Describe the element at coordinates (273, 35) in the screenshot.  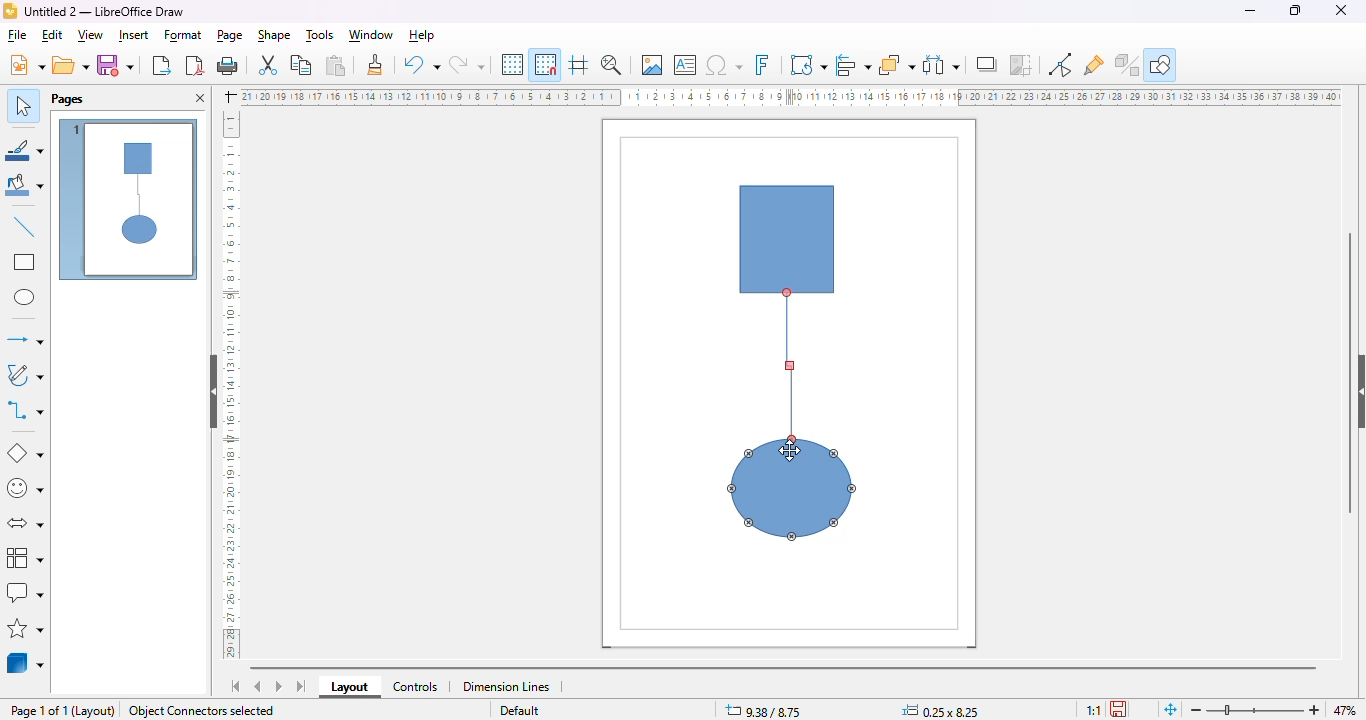
I see `shape` at that location.